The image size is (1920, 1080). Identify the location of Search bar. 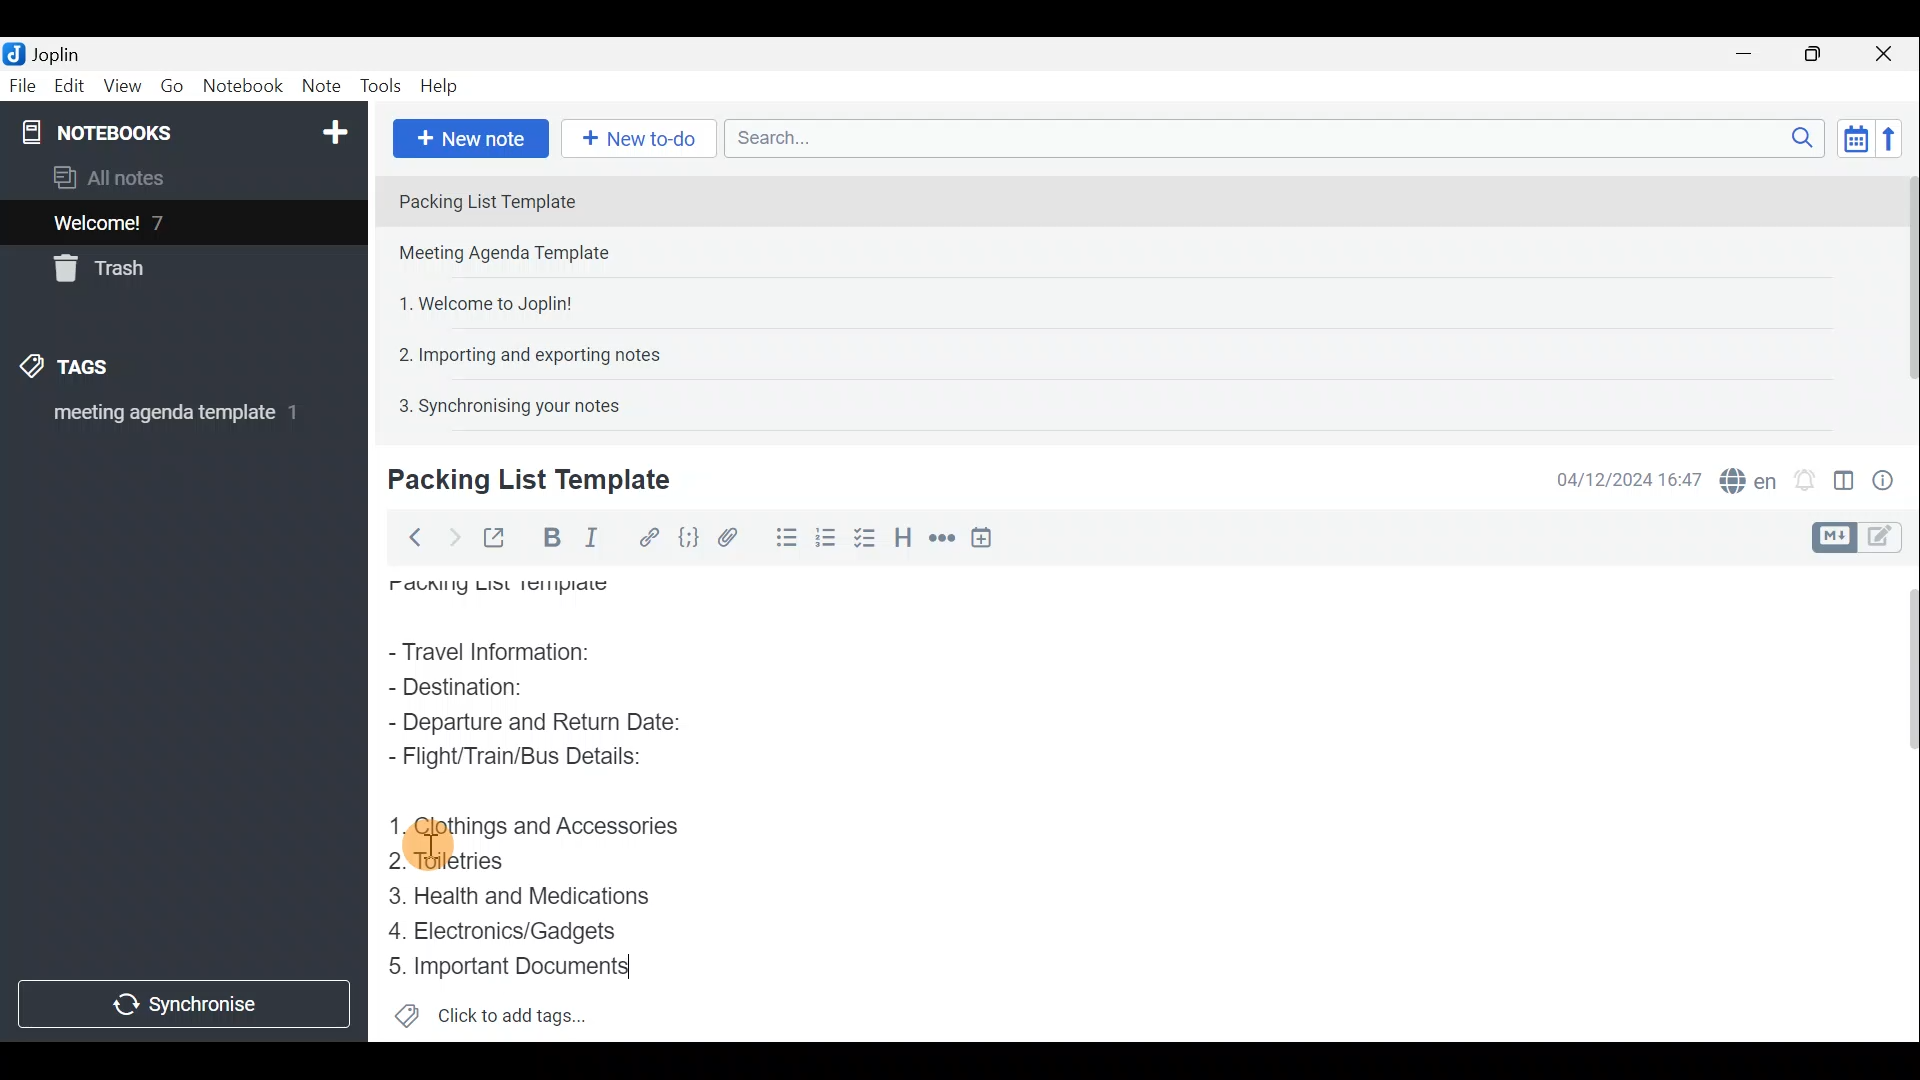
(1269, 140).